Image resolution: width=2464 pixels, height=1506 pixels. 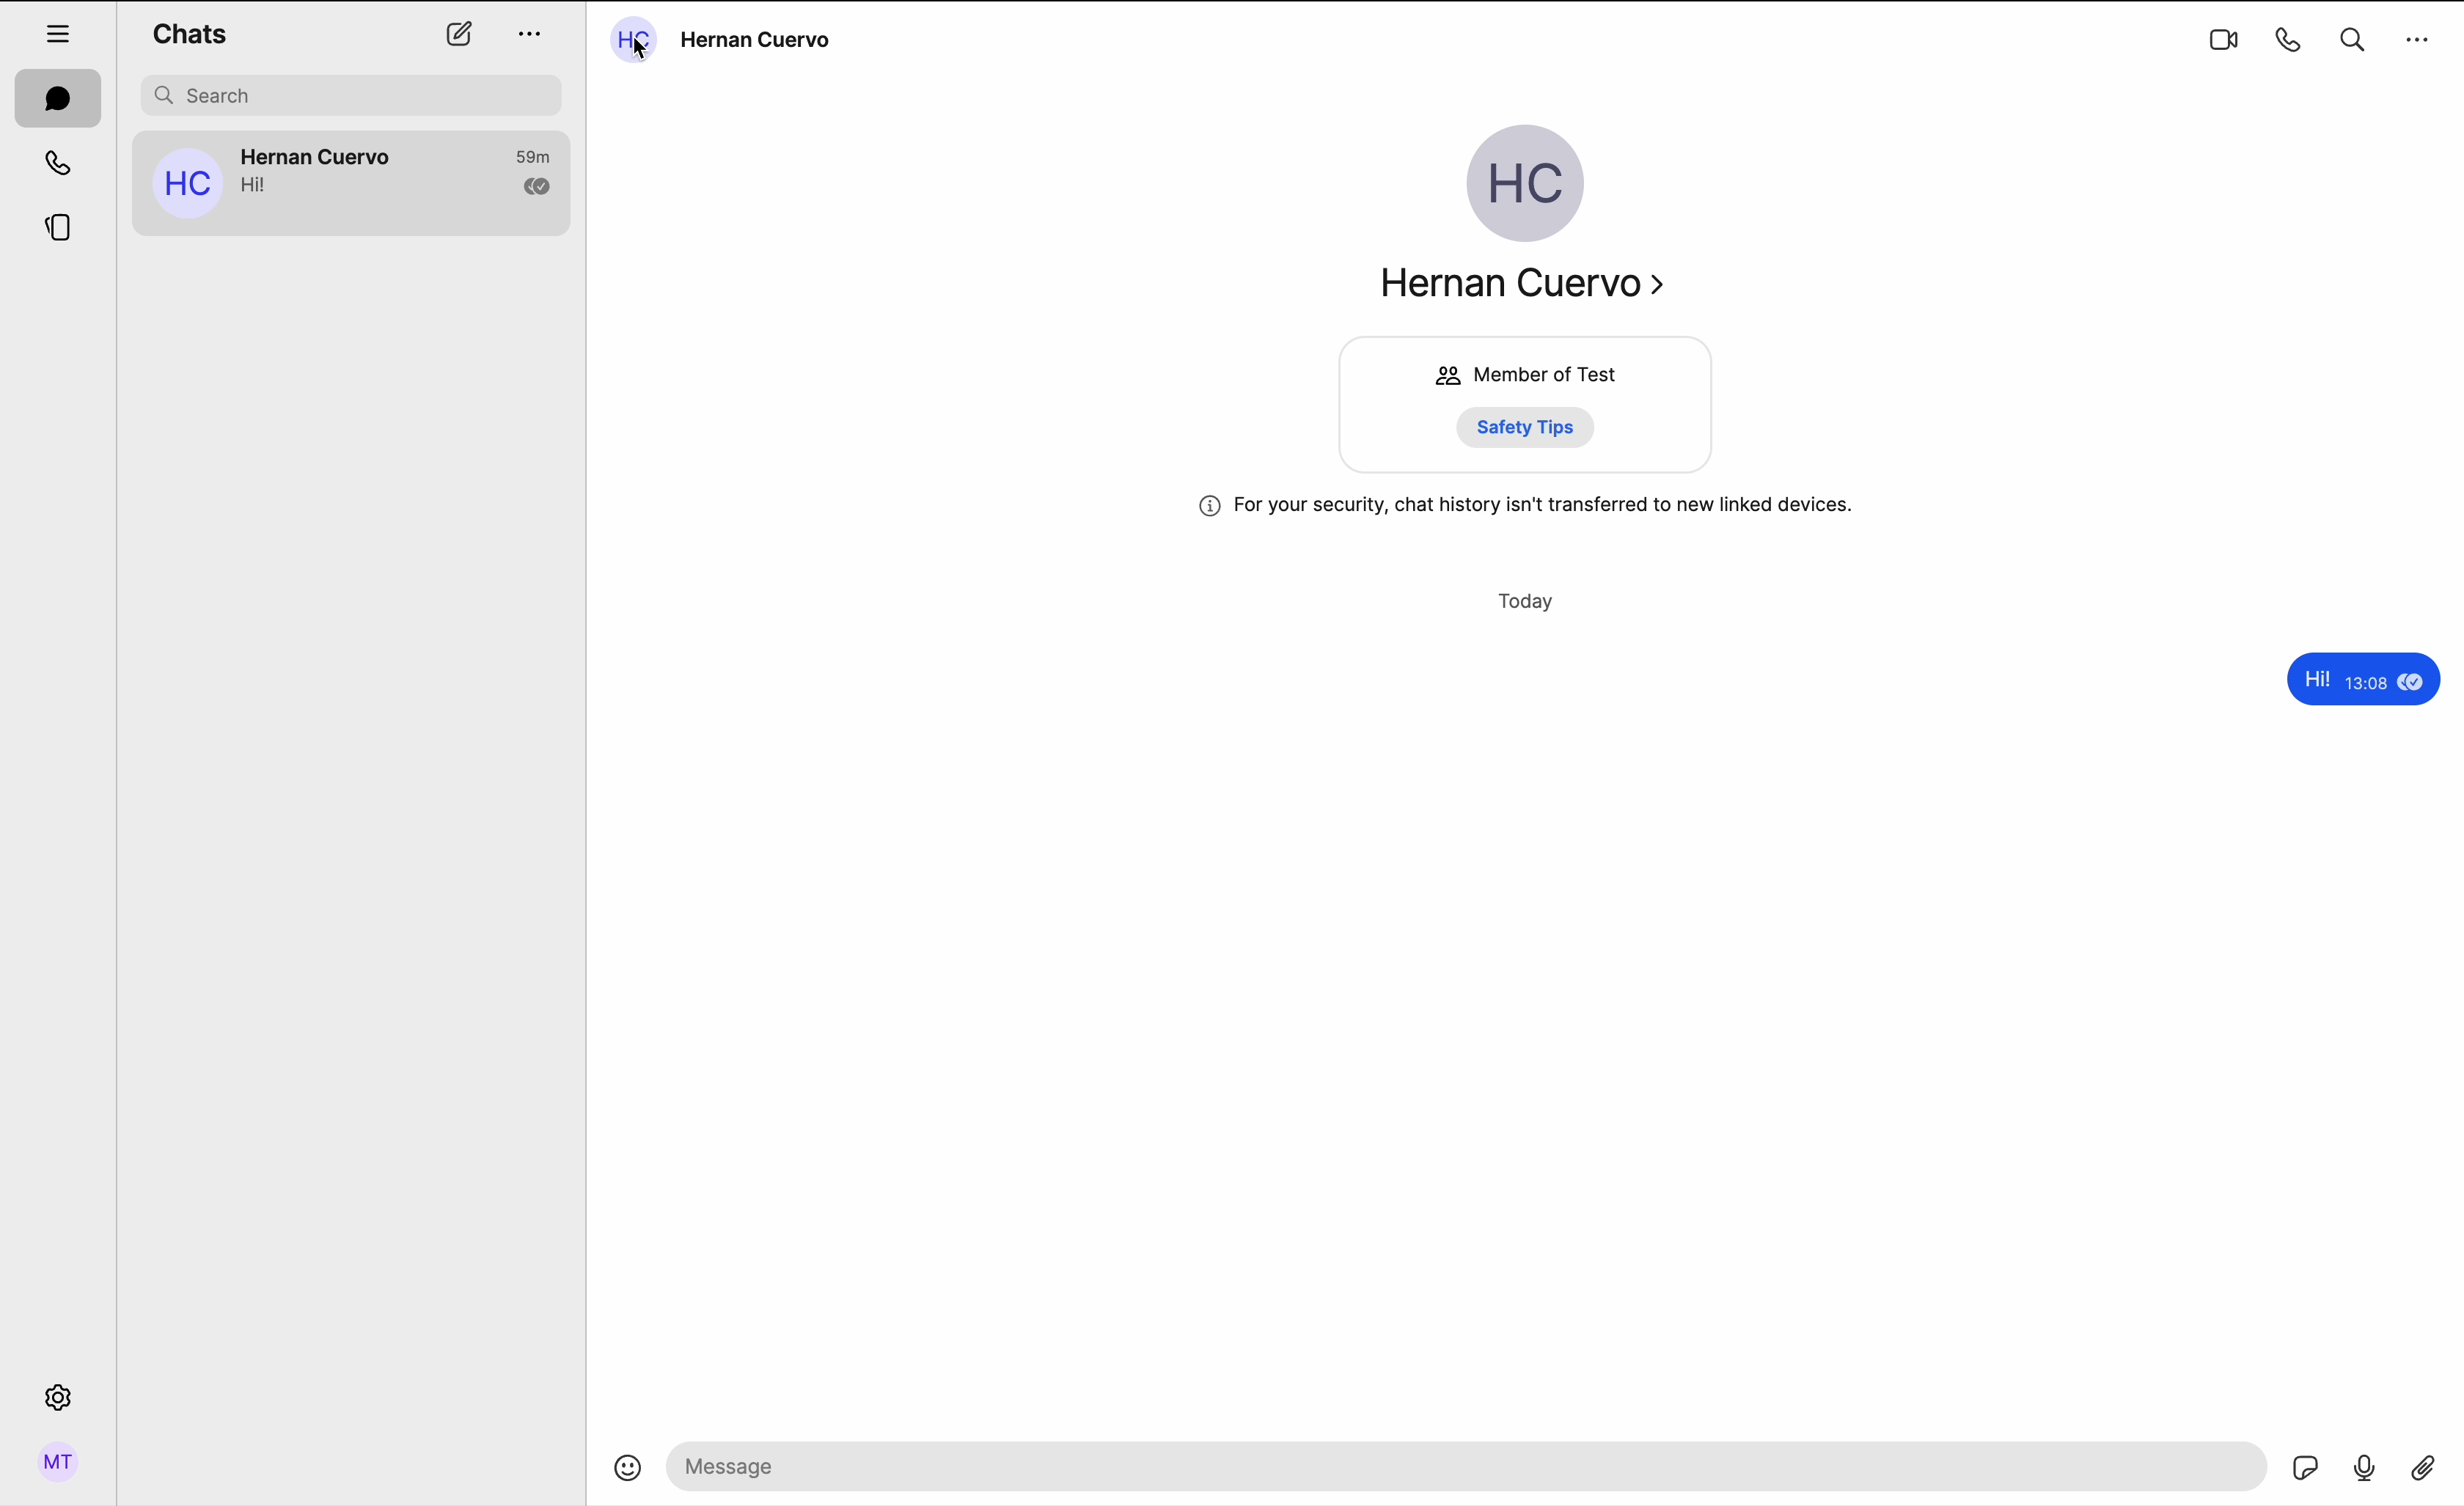 I want to click on videocall, so click(x=2224, y=39).